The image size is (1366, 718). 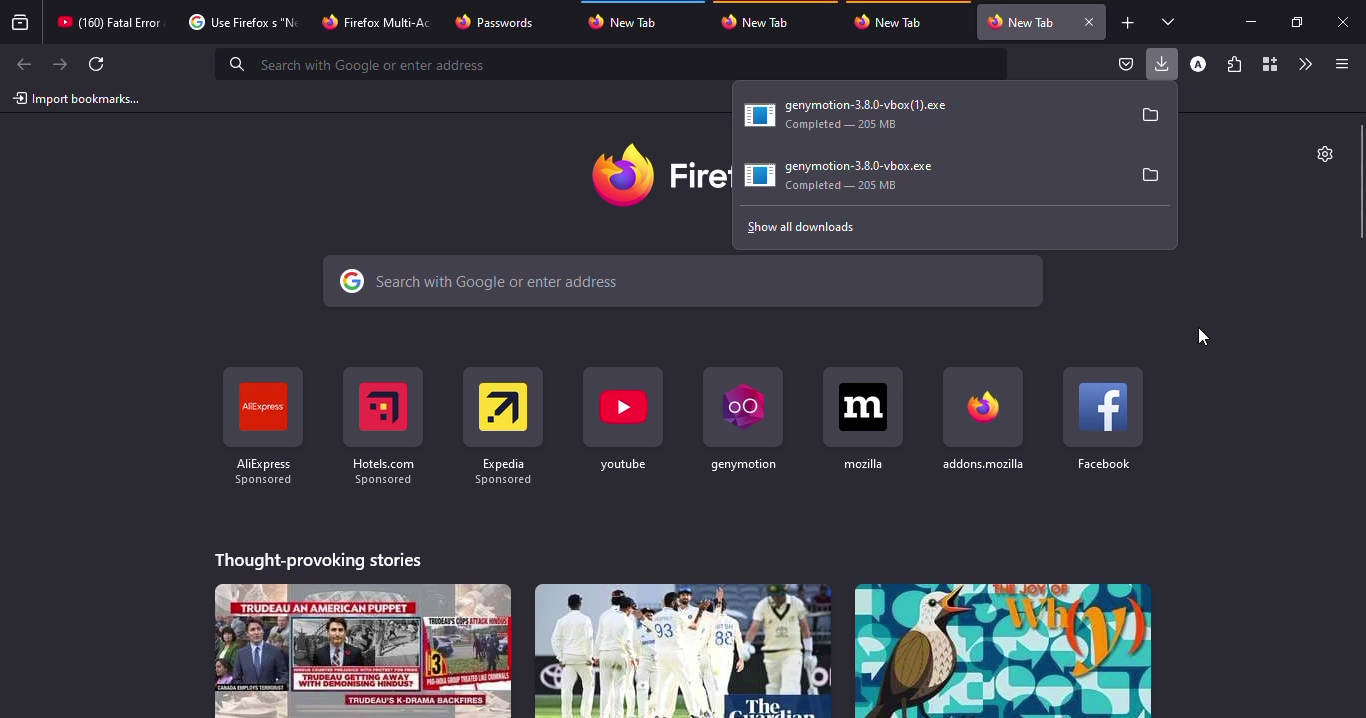 What do you see at coordinates (656, 175) in the screenshot?
I see `firefox` at bounding box center [656, 175].